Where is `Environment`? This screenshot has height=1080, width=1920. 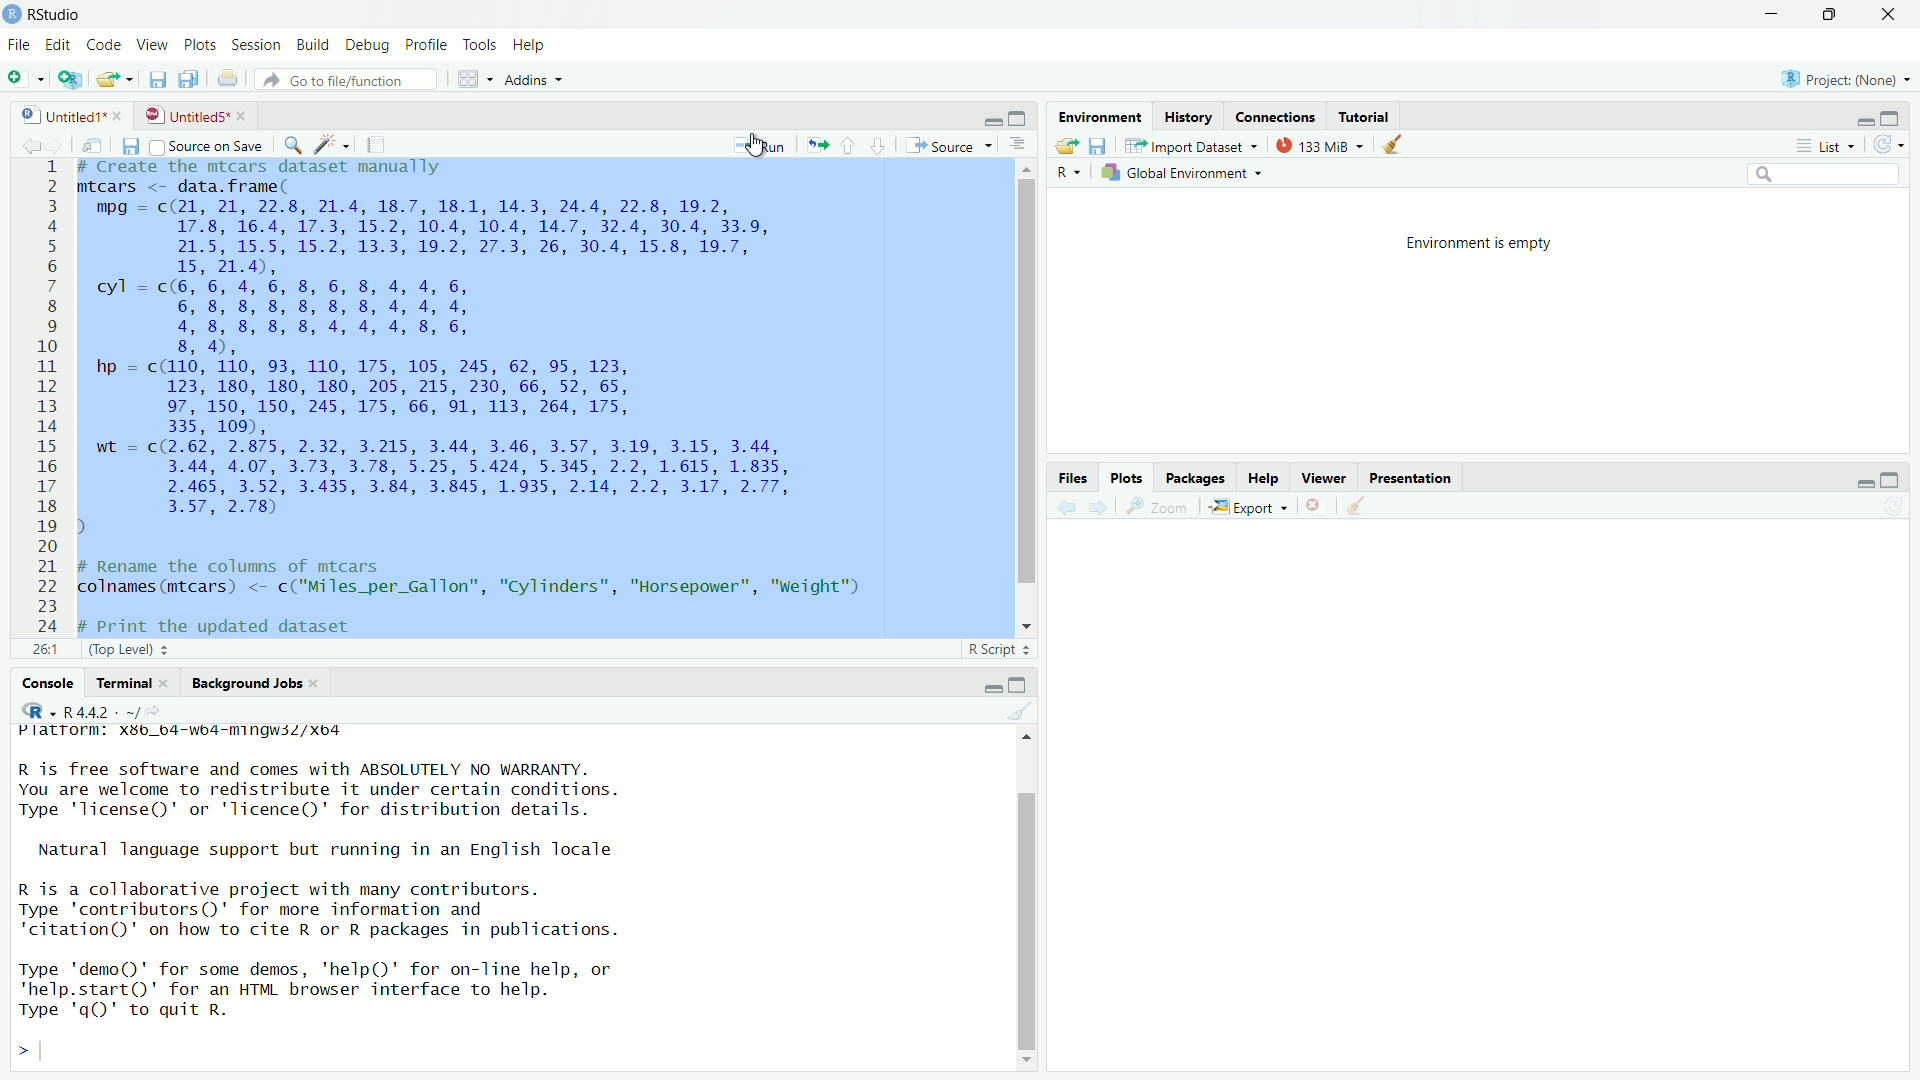 Environment is located at coordinates (1098, 119).